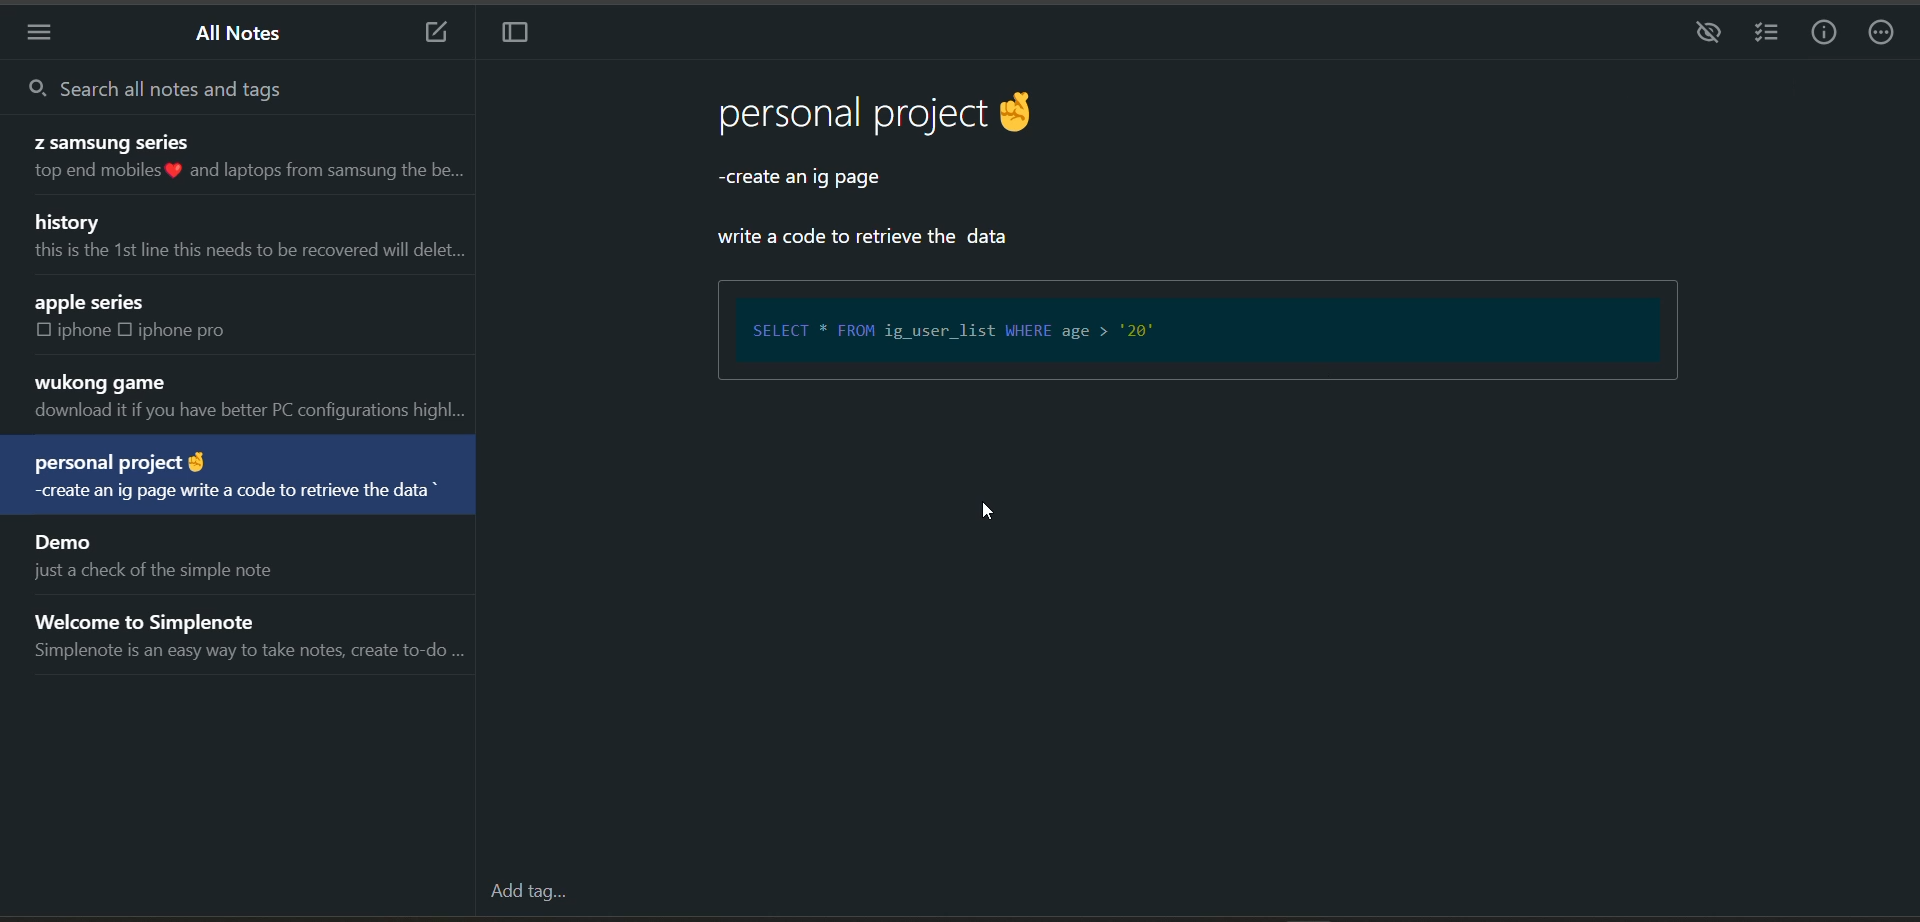 This screenshot has height=922, width=1920. I want to click on actions, so click(1885, 35).